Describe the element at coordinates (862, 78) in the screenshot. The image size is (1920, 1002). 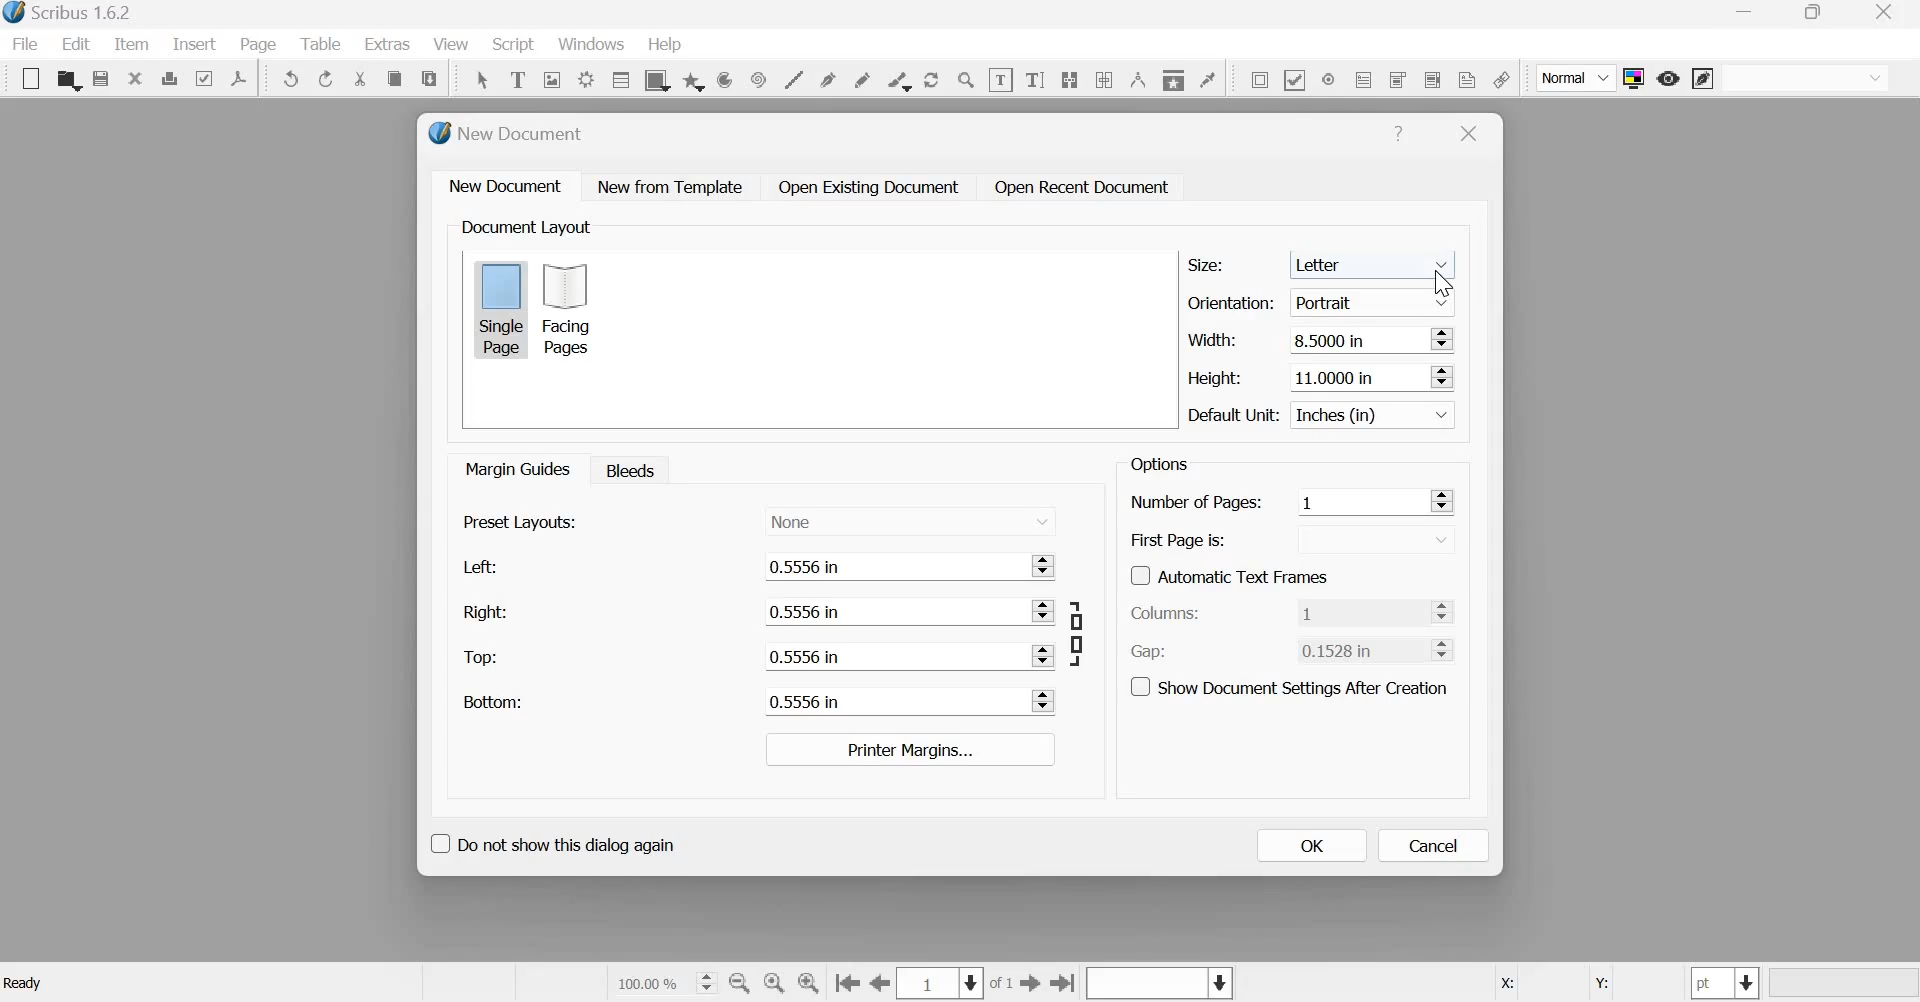
I see `freehand line` at that location.